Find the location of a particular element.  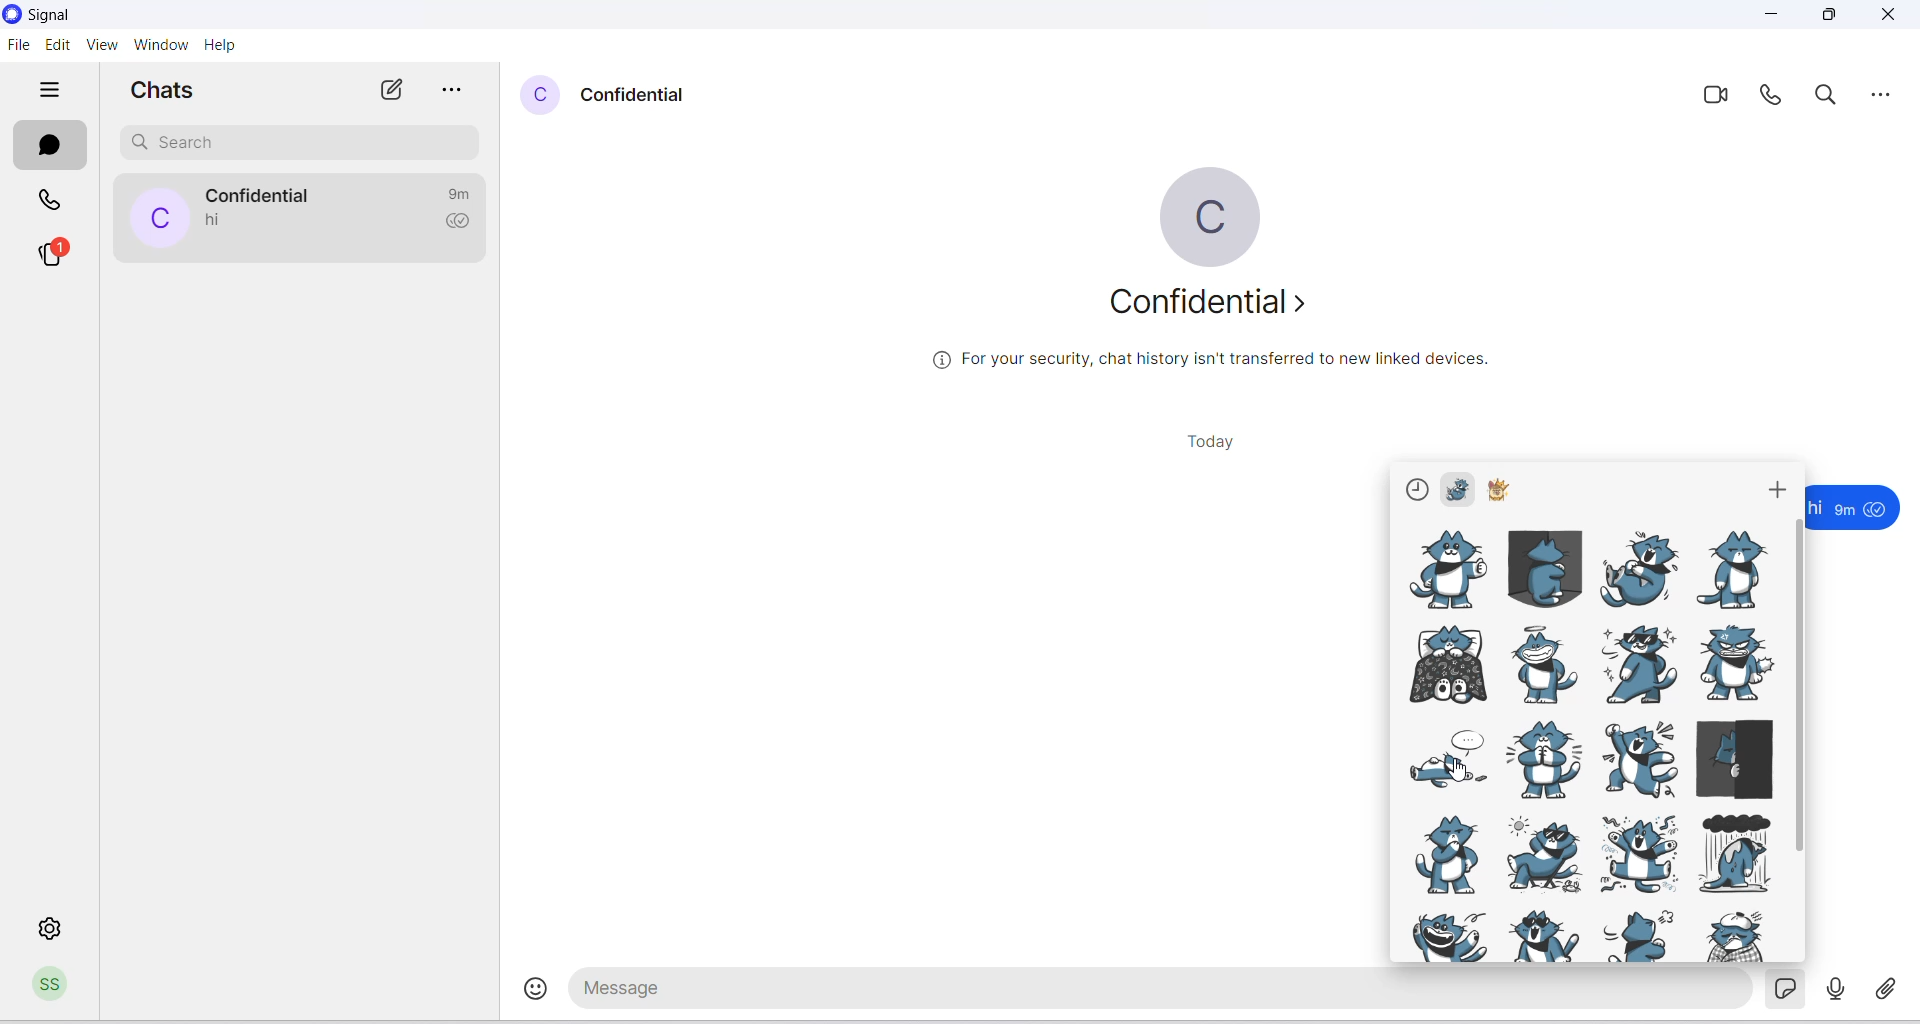

add more is located at coordinates (1779, 484).